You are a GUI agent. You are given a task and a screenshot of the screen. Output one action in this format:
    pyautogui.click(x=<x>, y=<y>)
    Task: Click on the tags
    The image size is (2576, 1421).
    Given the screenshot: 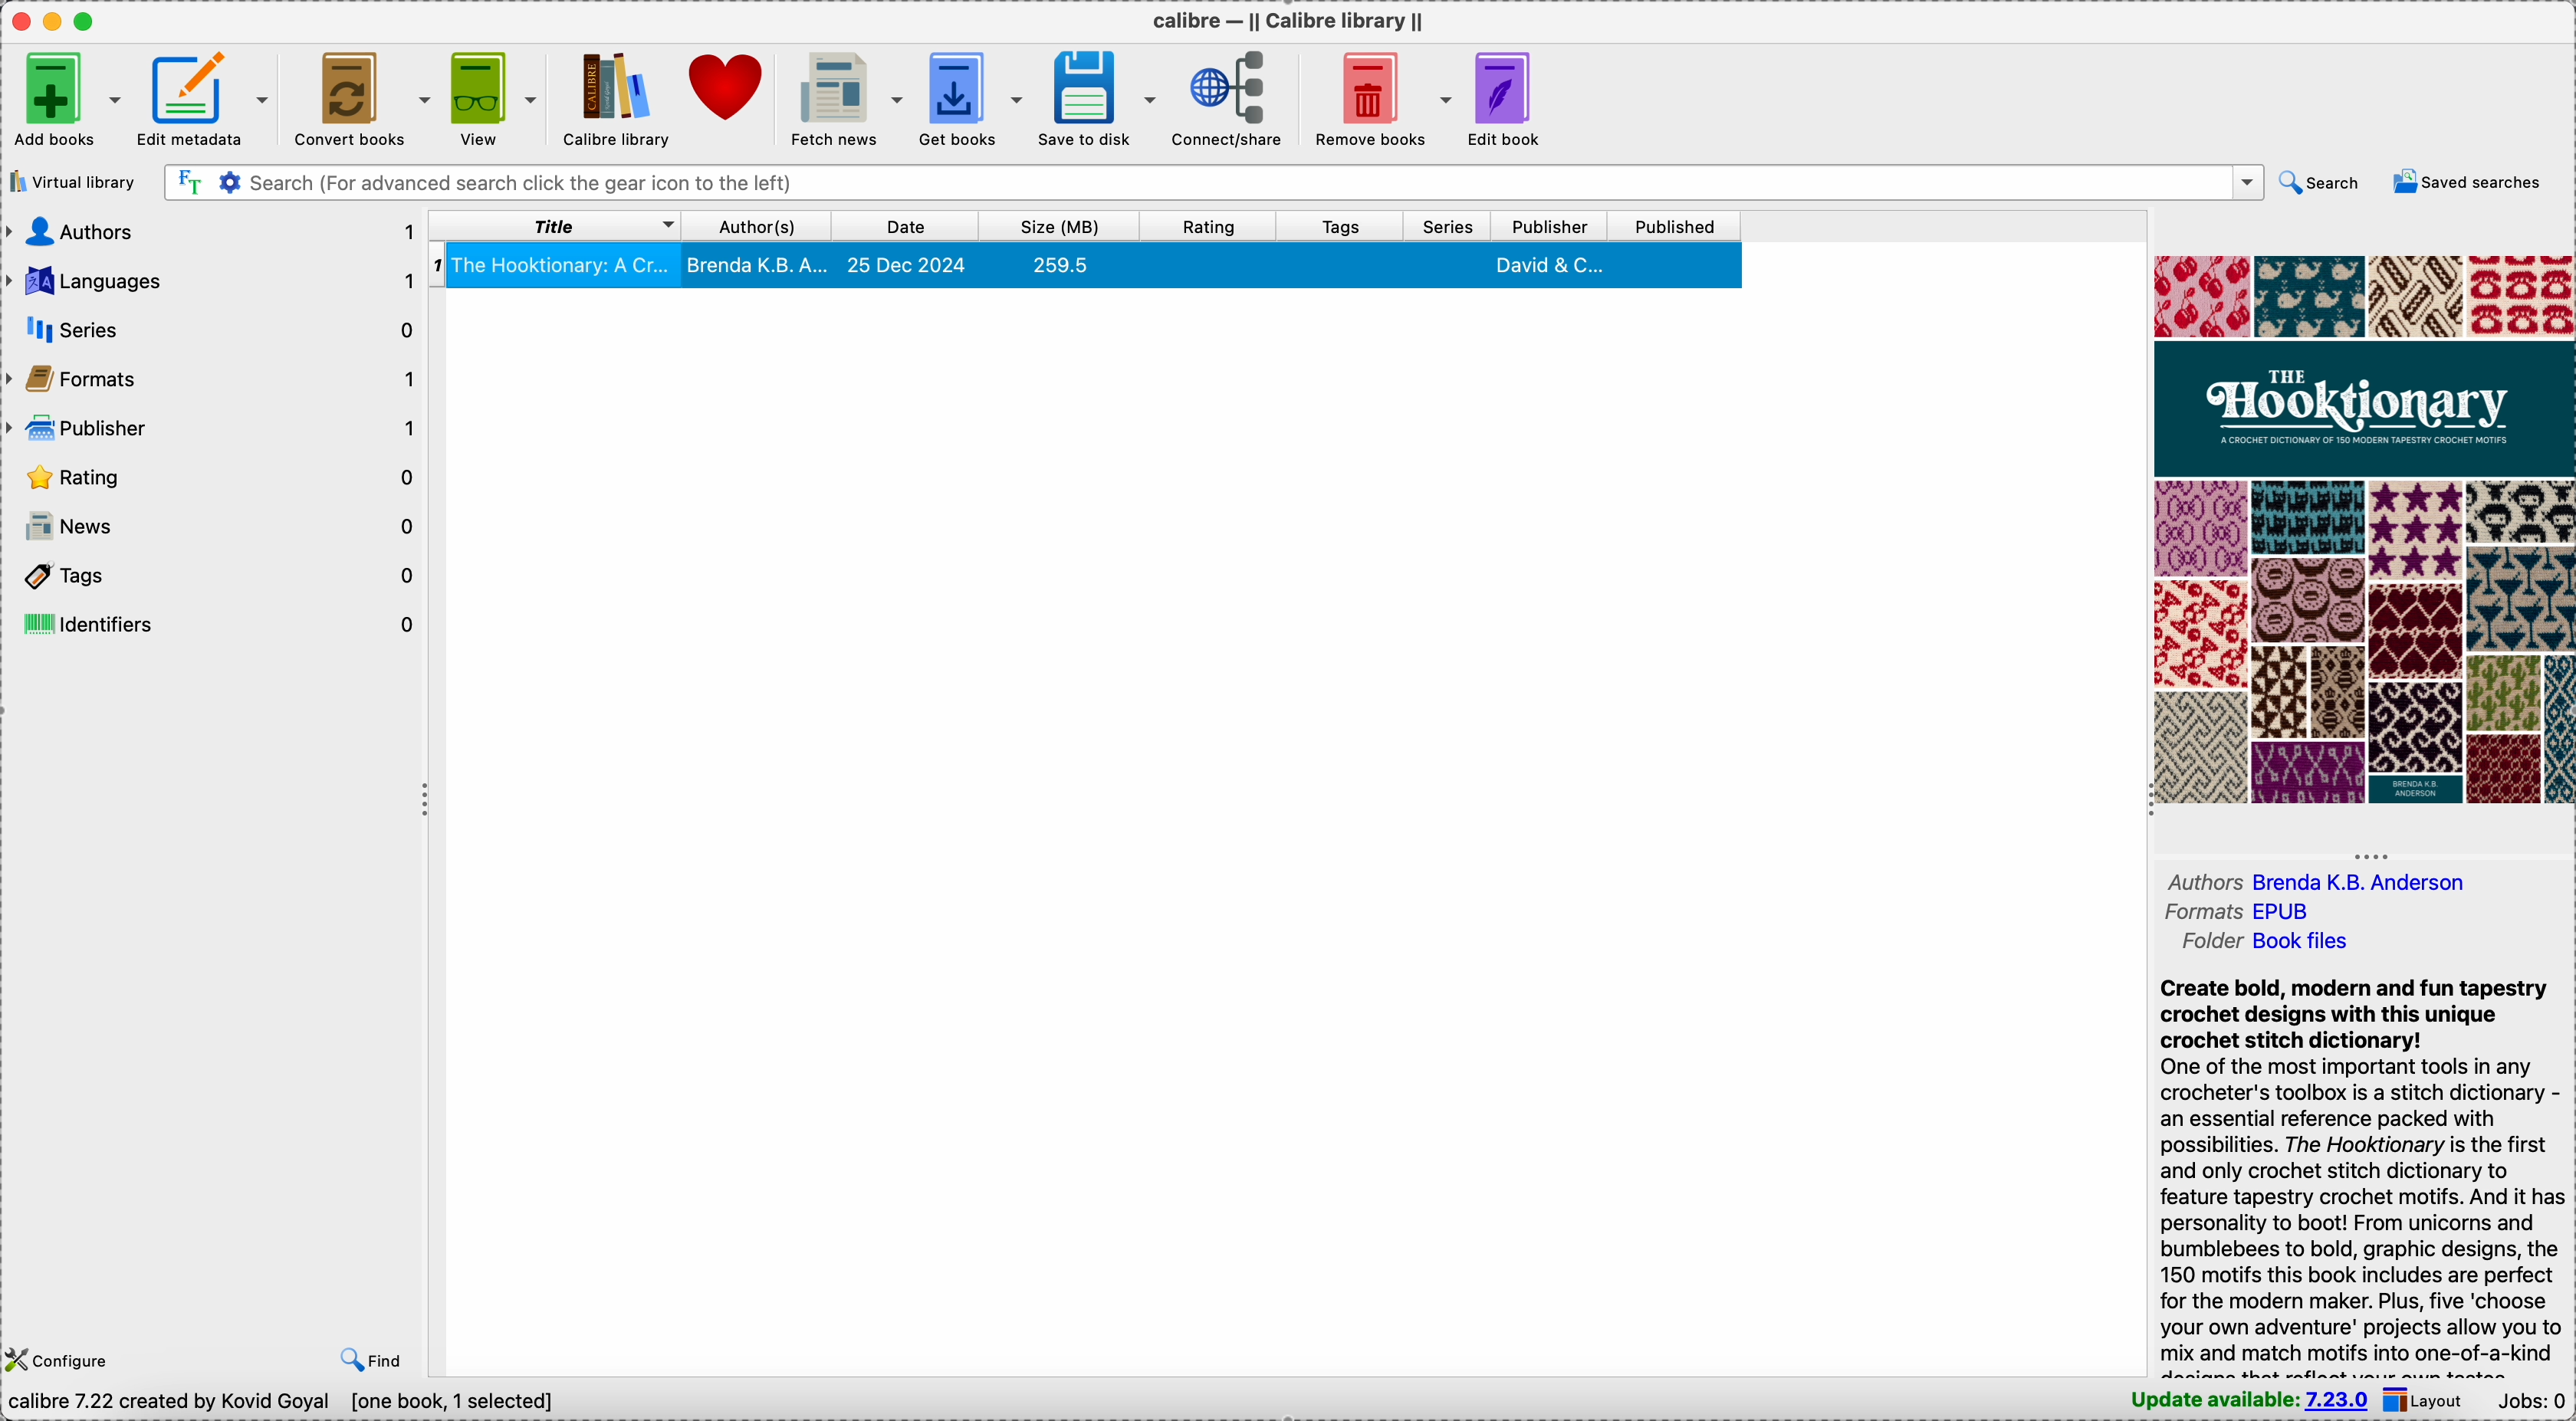 What is the action you would take?
    pyautogui.click(x=1338, y=225)
    